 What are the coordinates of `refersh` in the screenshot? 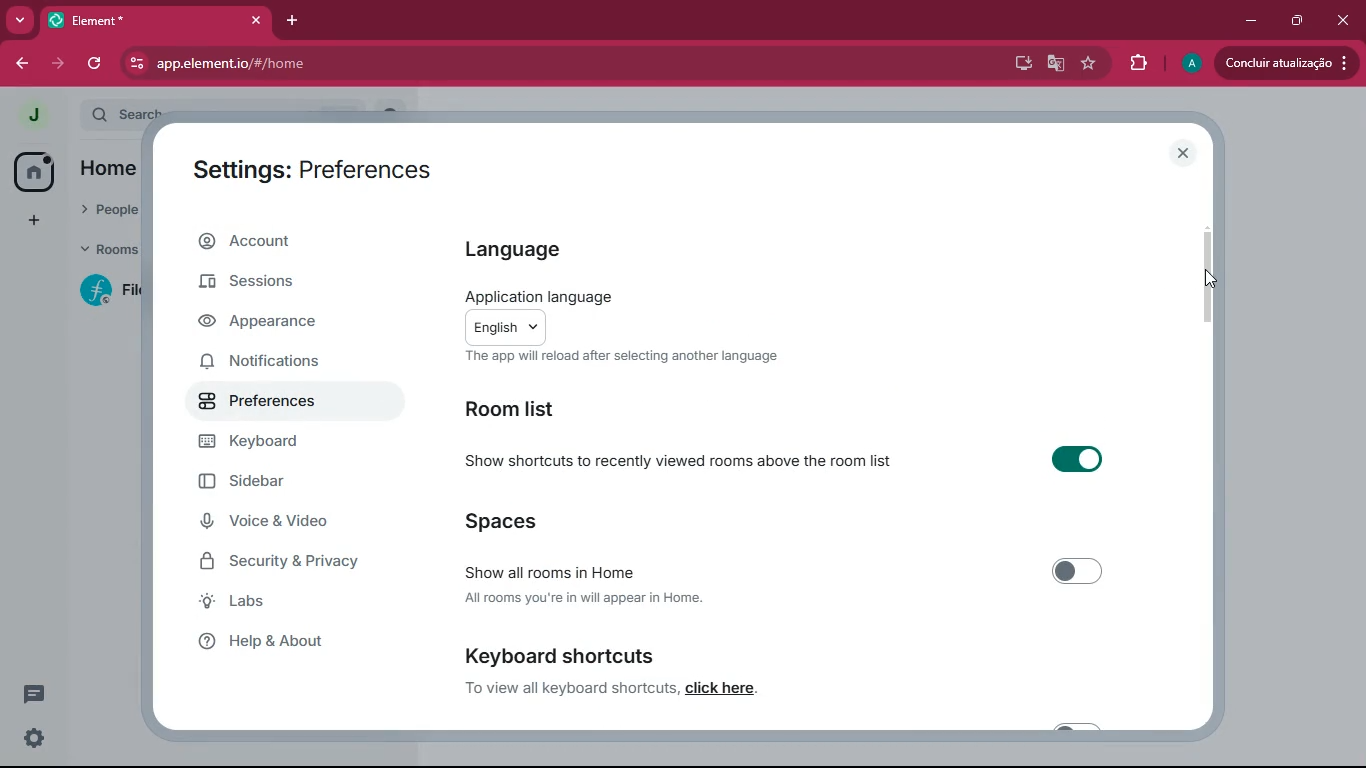 It's located at (96, 63).